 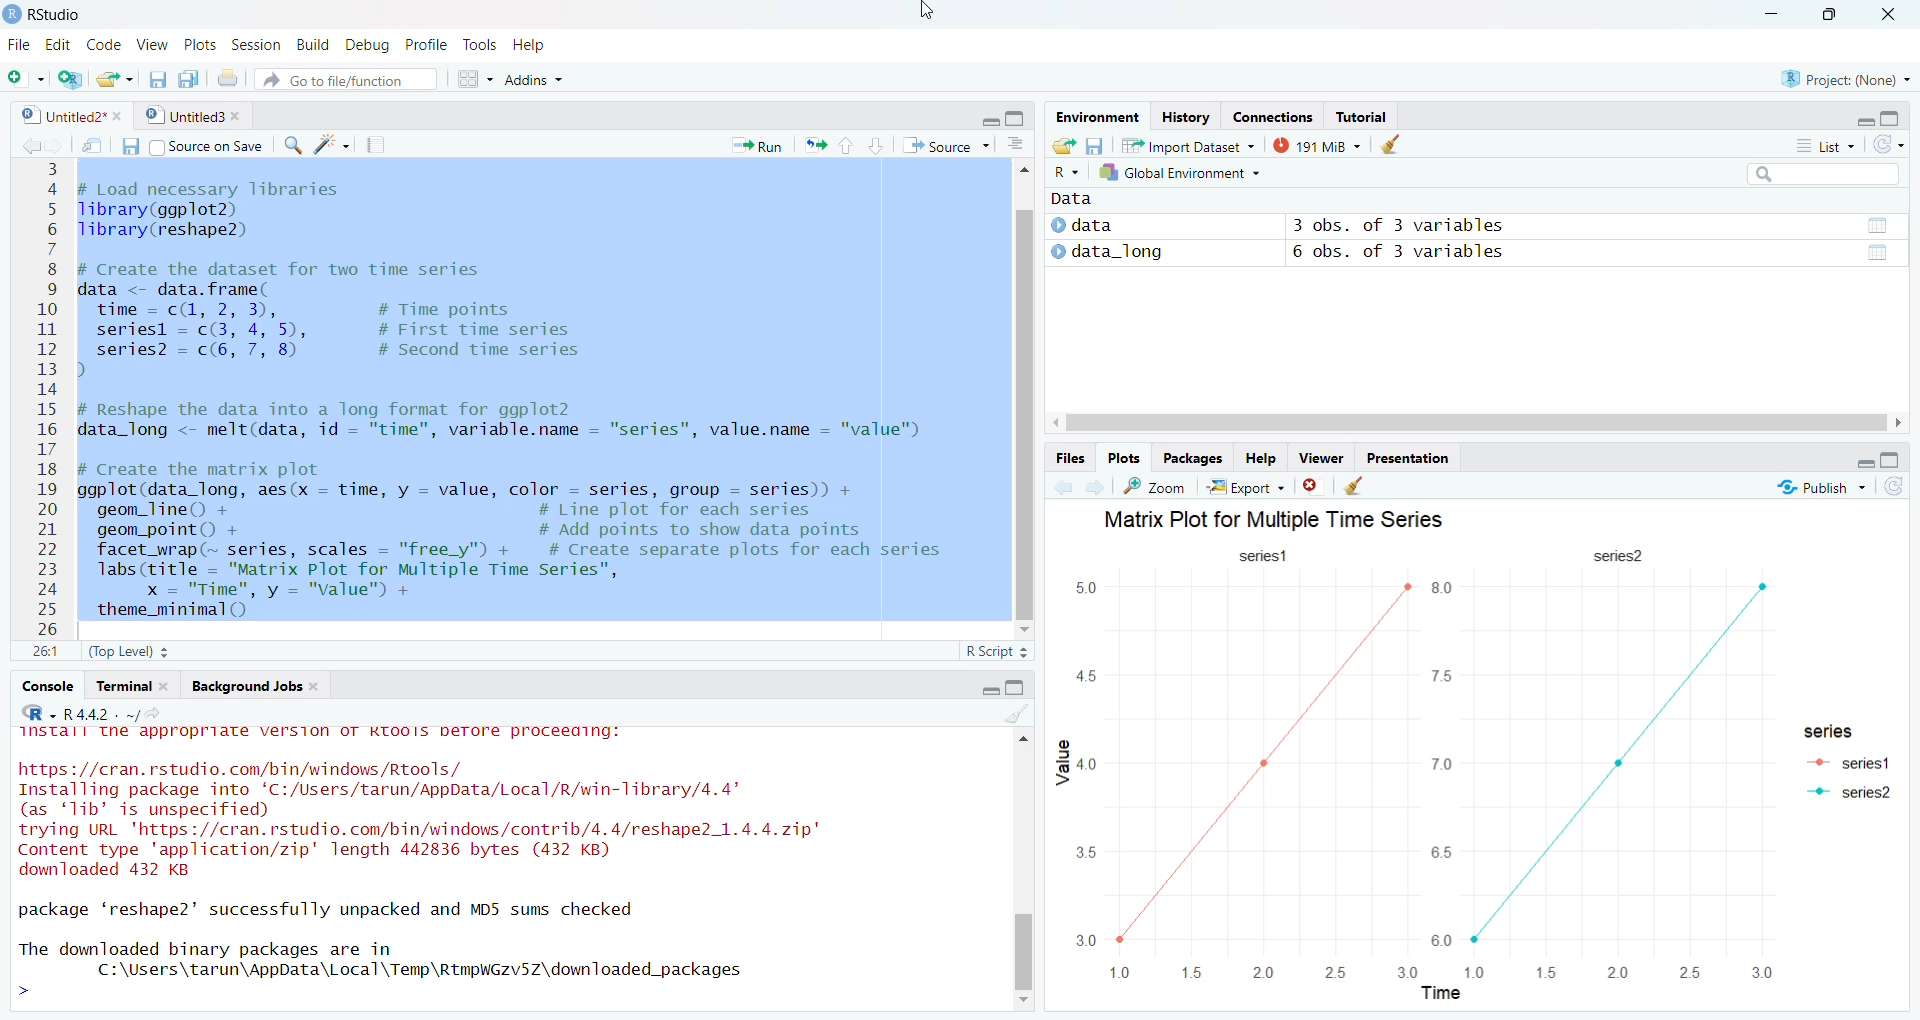 I want to click on Plots., so click(x=1124, y=457).